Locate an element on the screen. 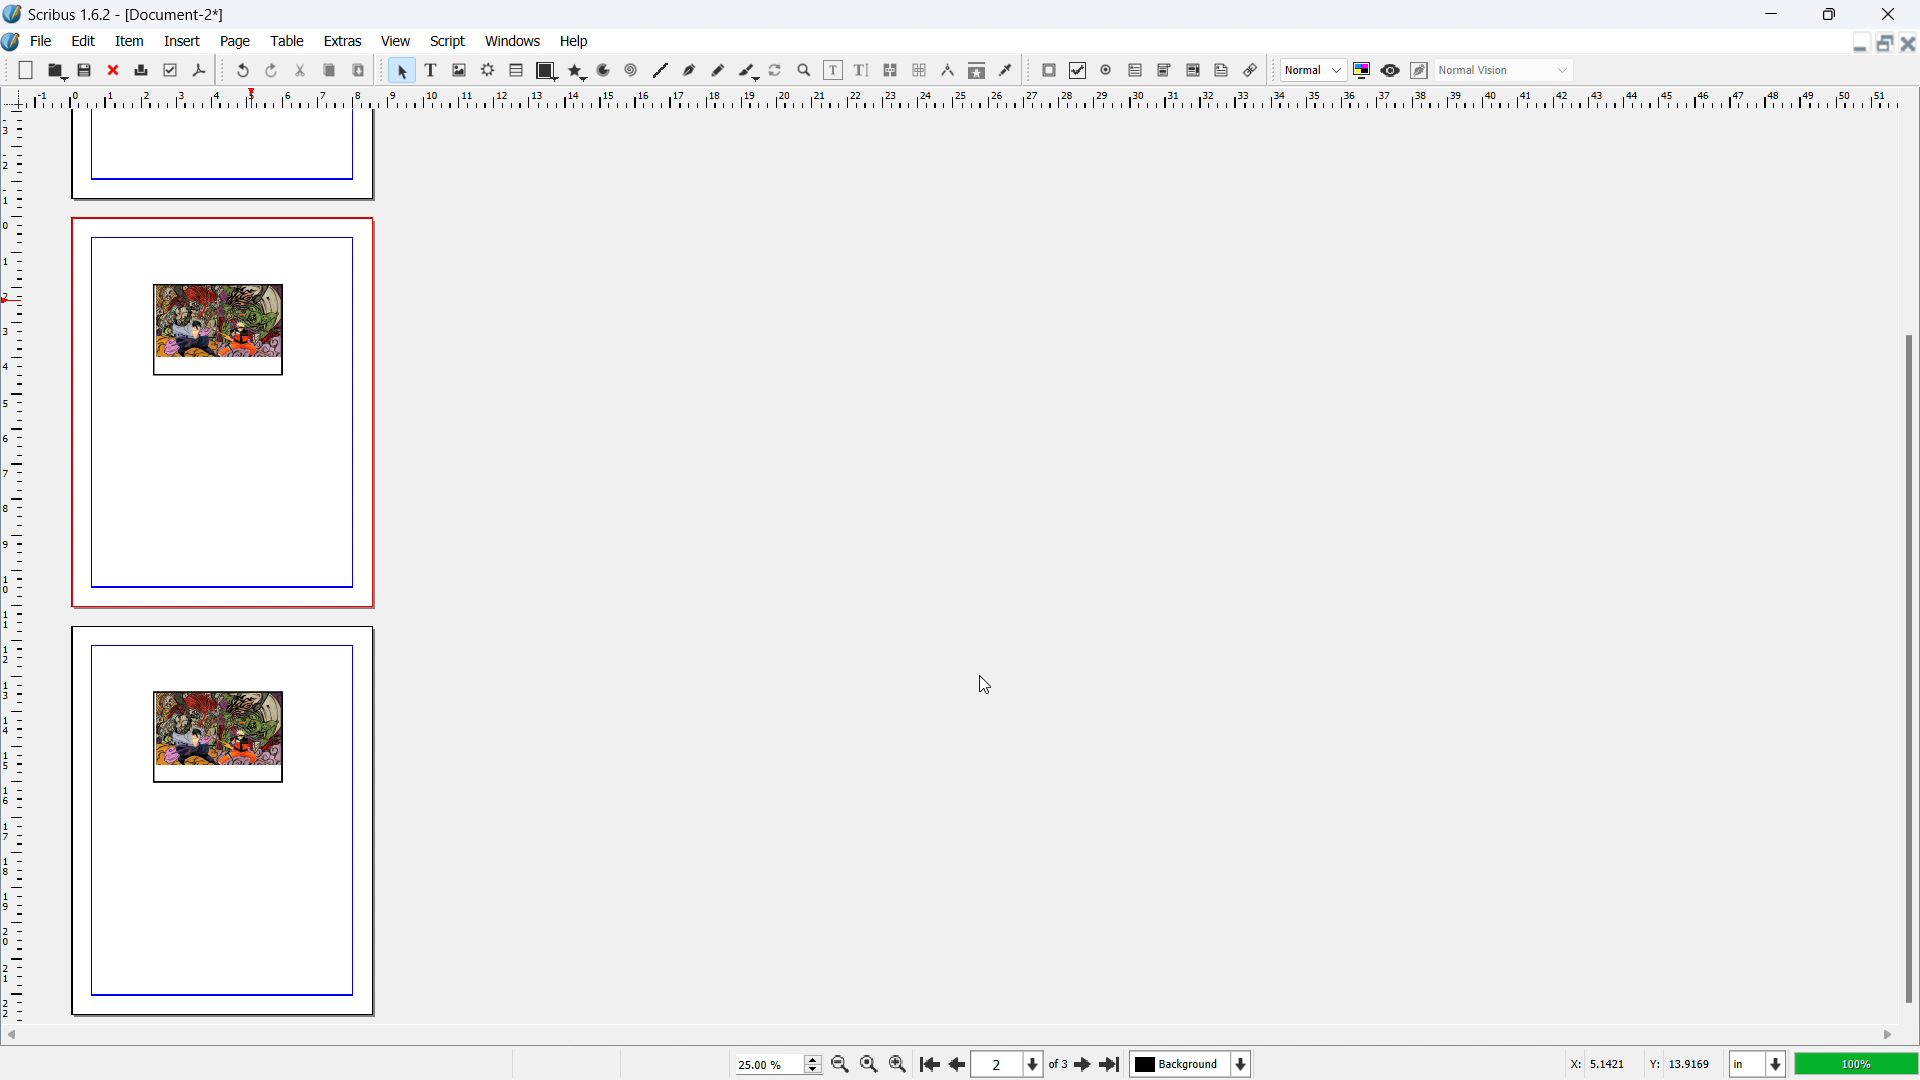 Image resolution: width=1920 pixels, height=1080 pixels. move toolbox is located at coordinates (222, 69).